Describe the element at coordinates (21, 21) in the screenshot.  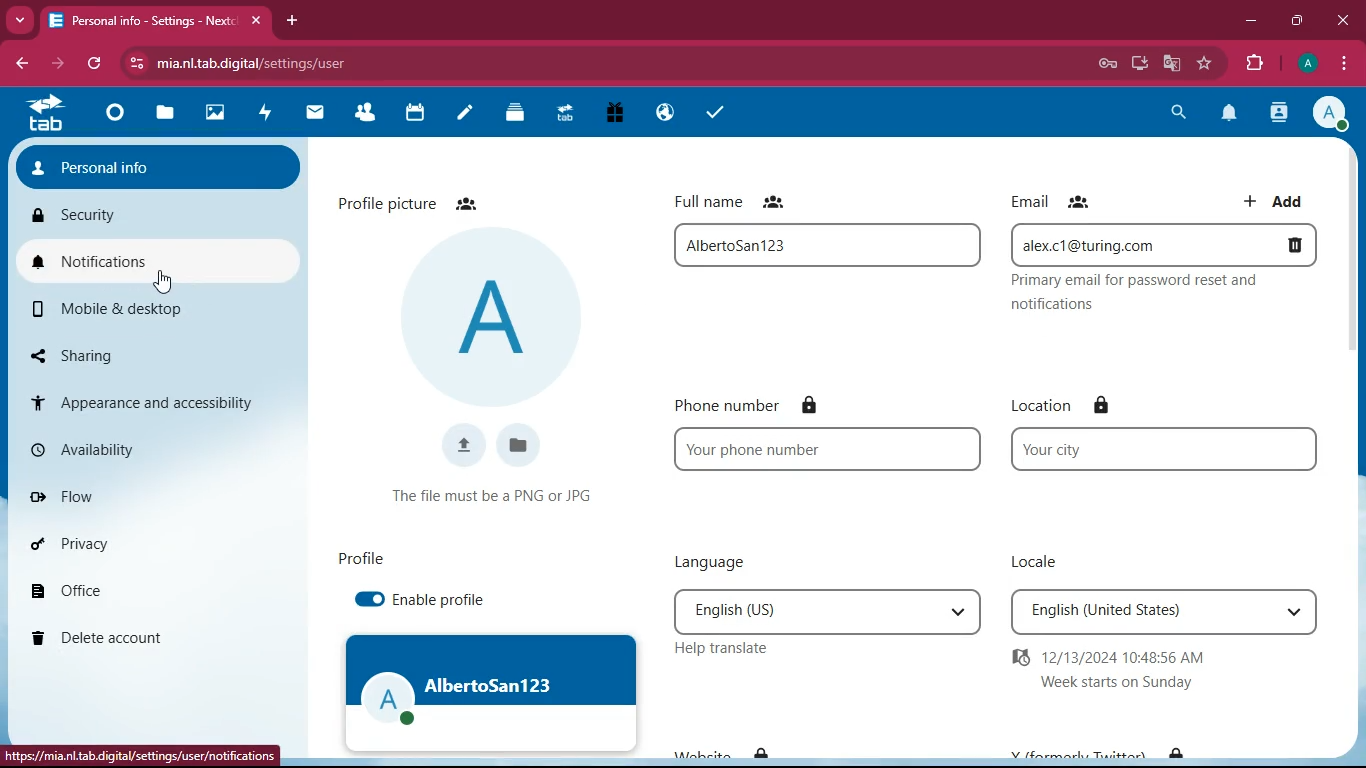
I see `Drop down` at that location.